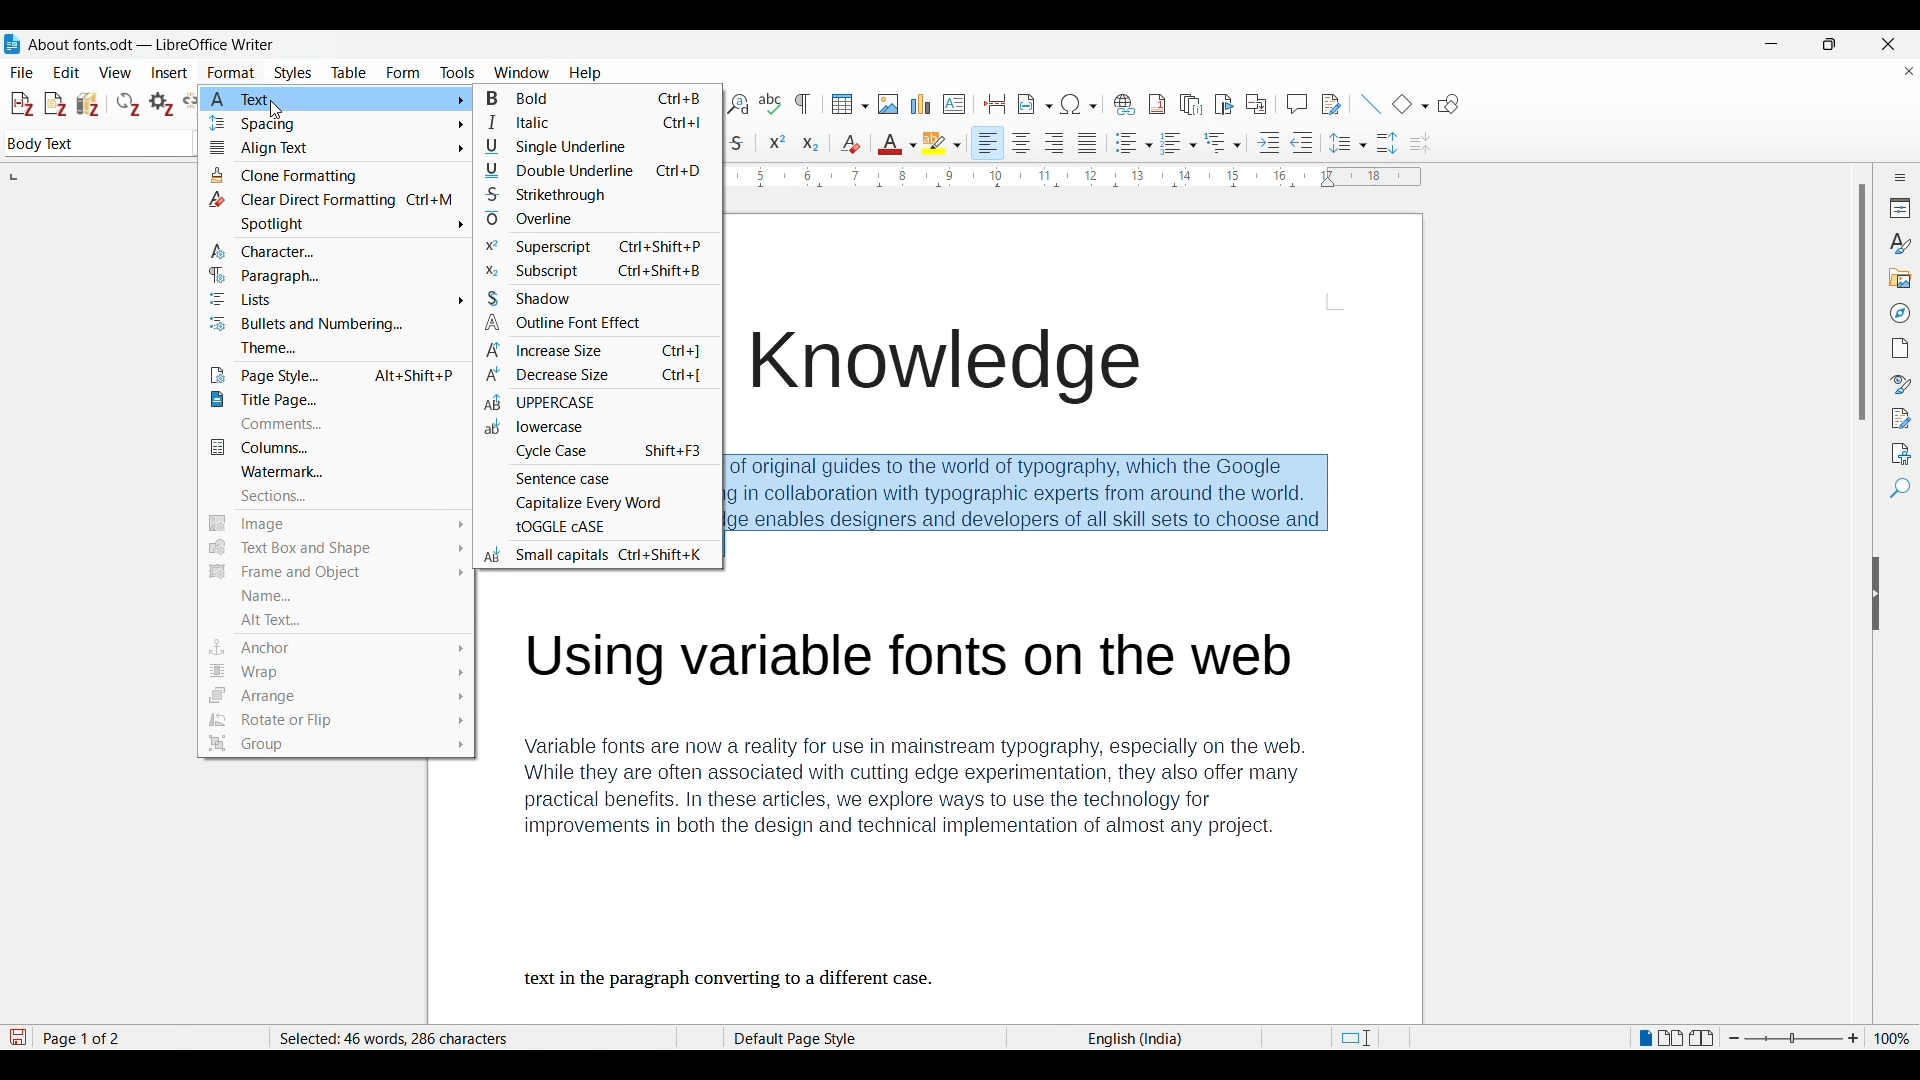 This screenshot has height=1080, width=1920. What do you see at coordinates (66, 72) in the screenshot?
I see `Edit menu` at bounding box center [66, 72].